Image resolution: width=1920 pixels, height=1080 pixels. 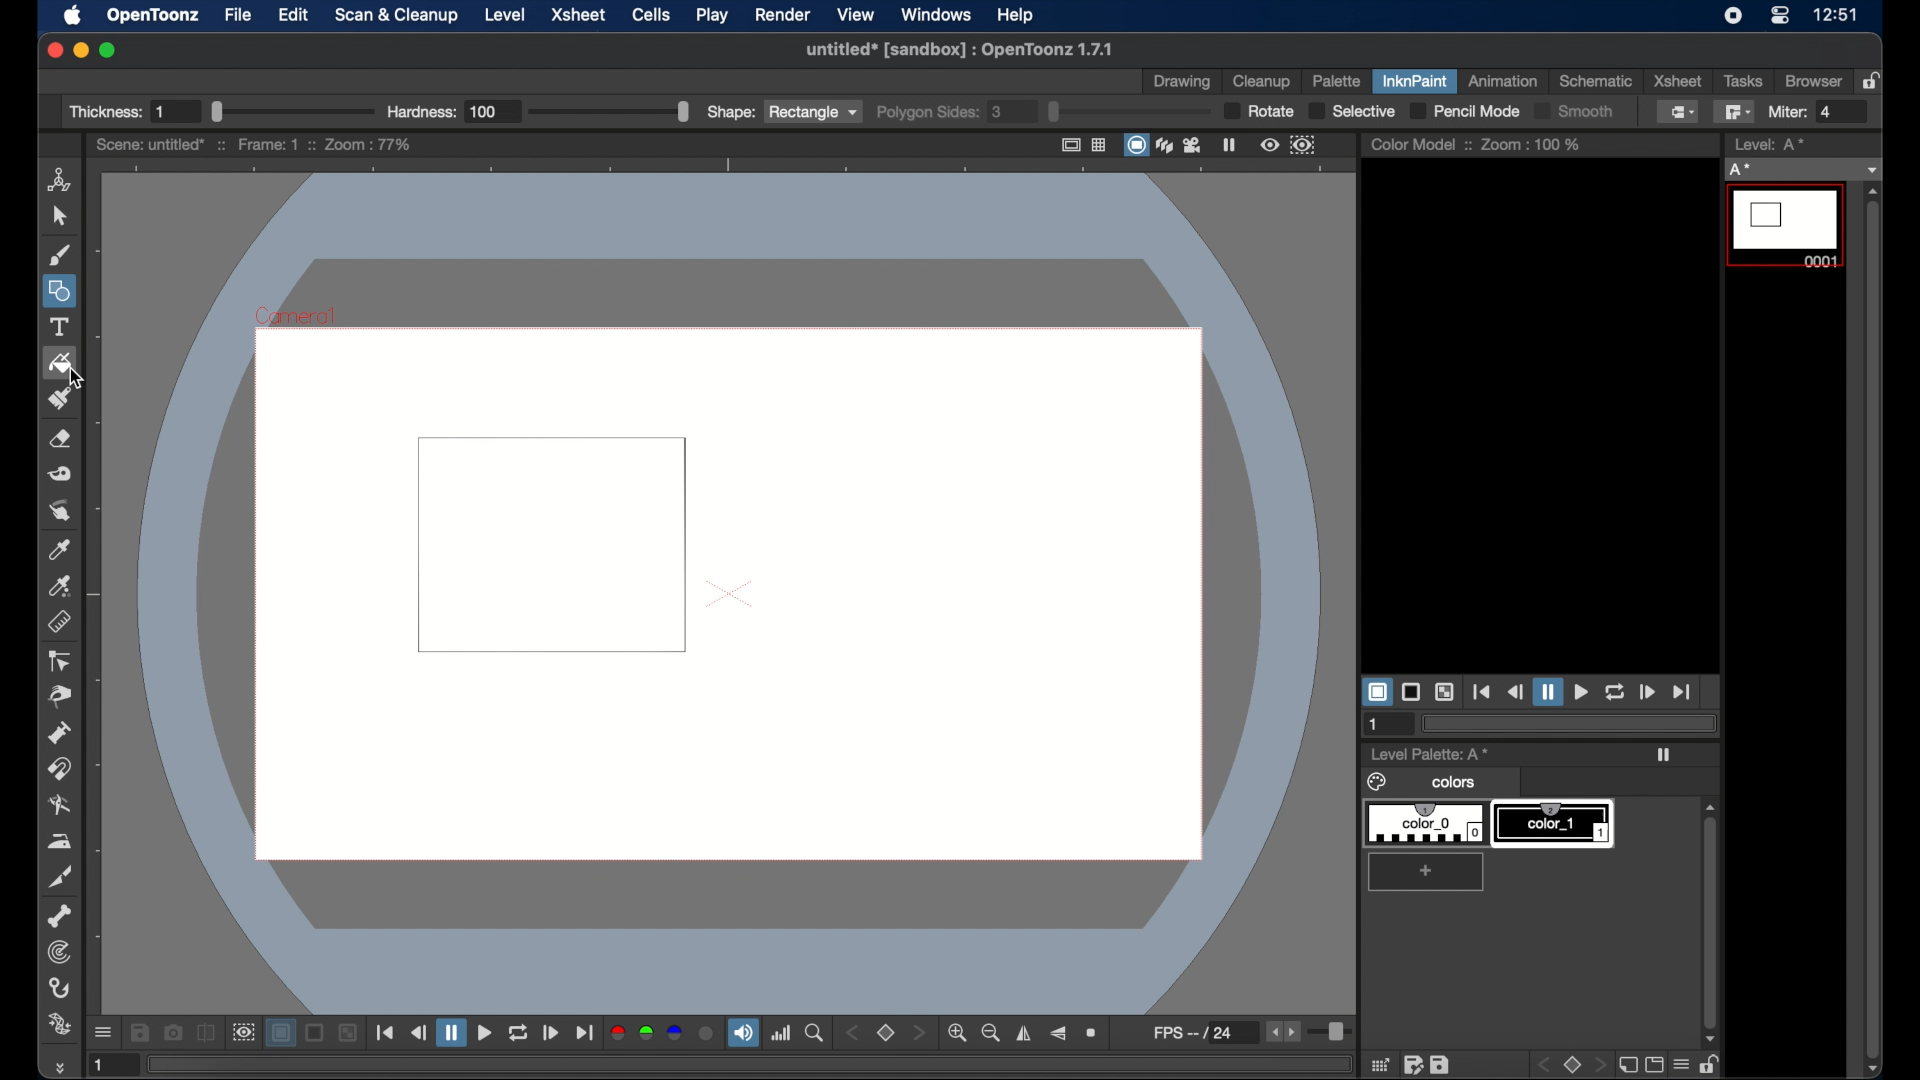 What do you see at coordinates (1482, 692) in the screenshot?
I see `jump to start` at bounding box center [1482, 692].